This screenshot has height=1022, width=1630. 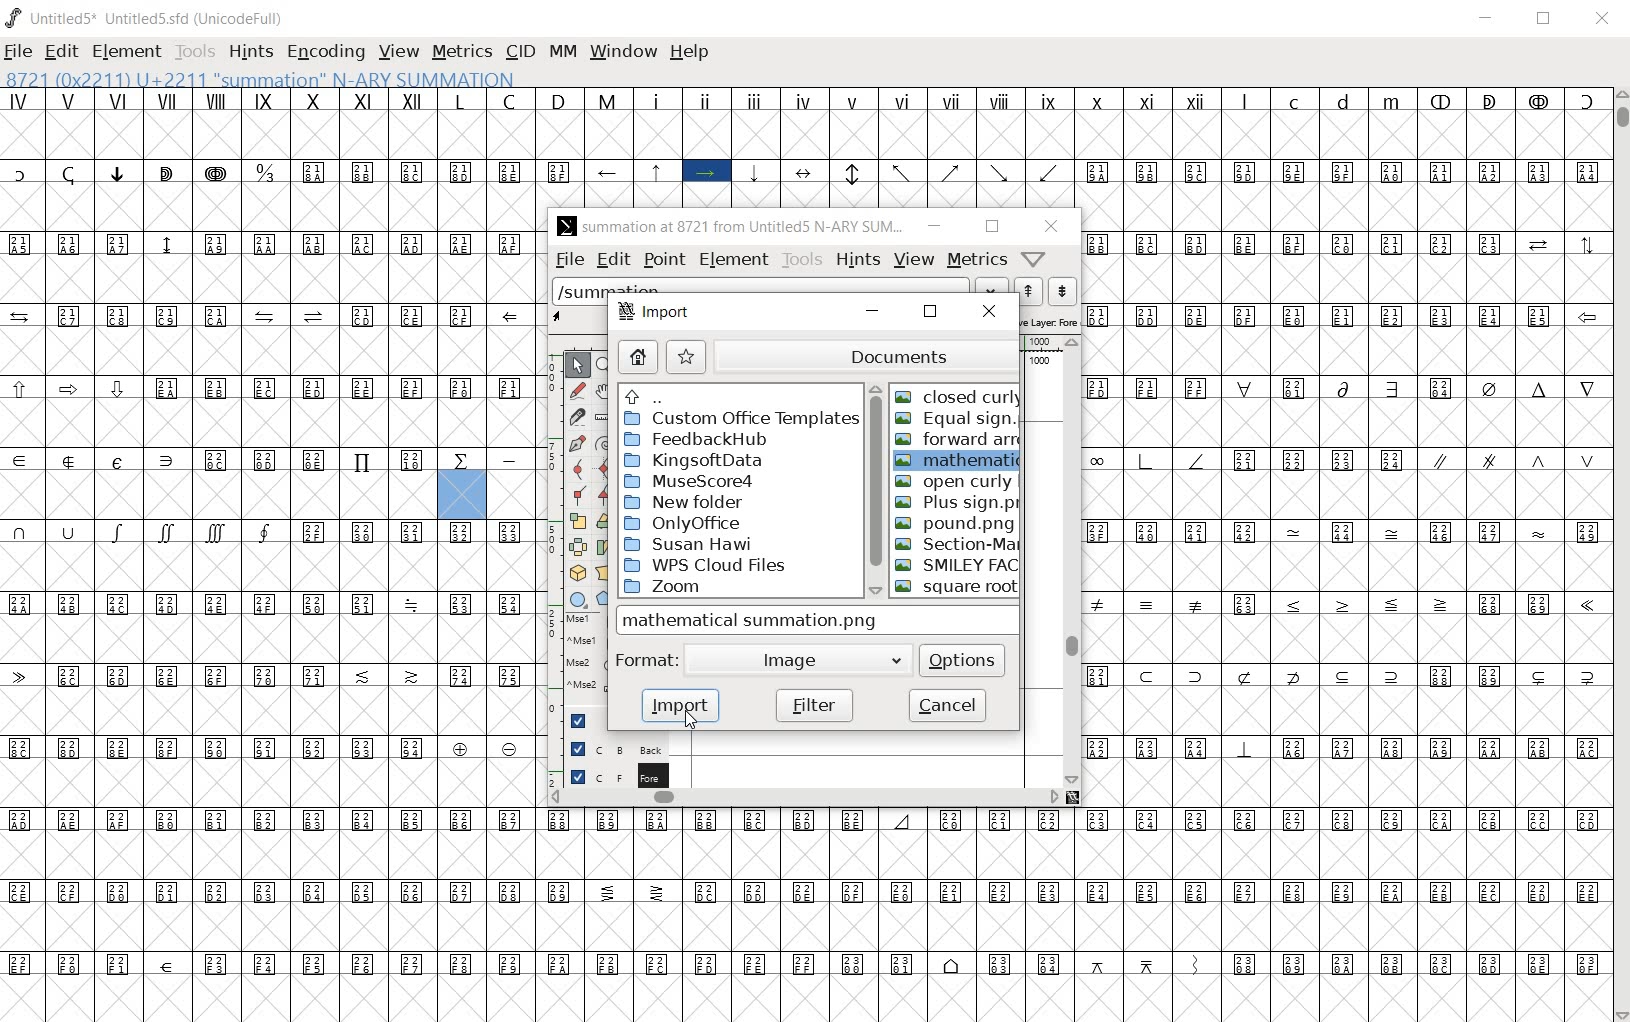 I want to click on format, so click(x=647, y=658).